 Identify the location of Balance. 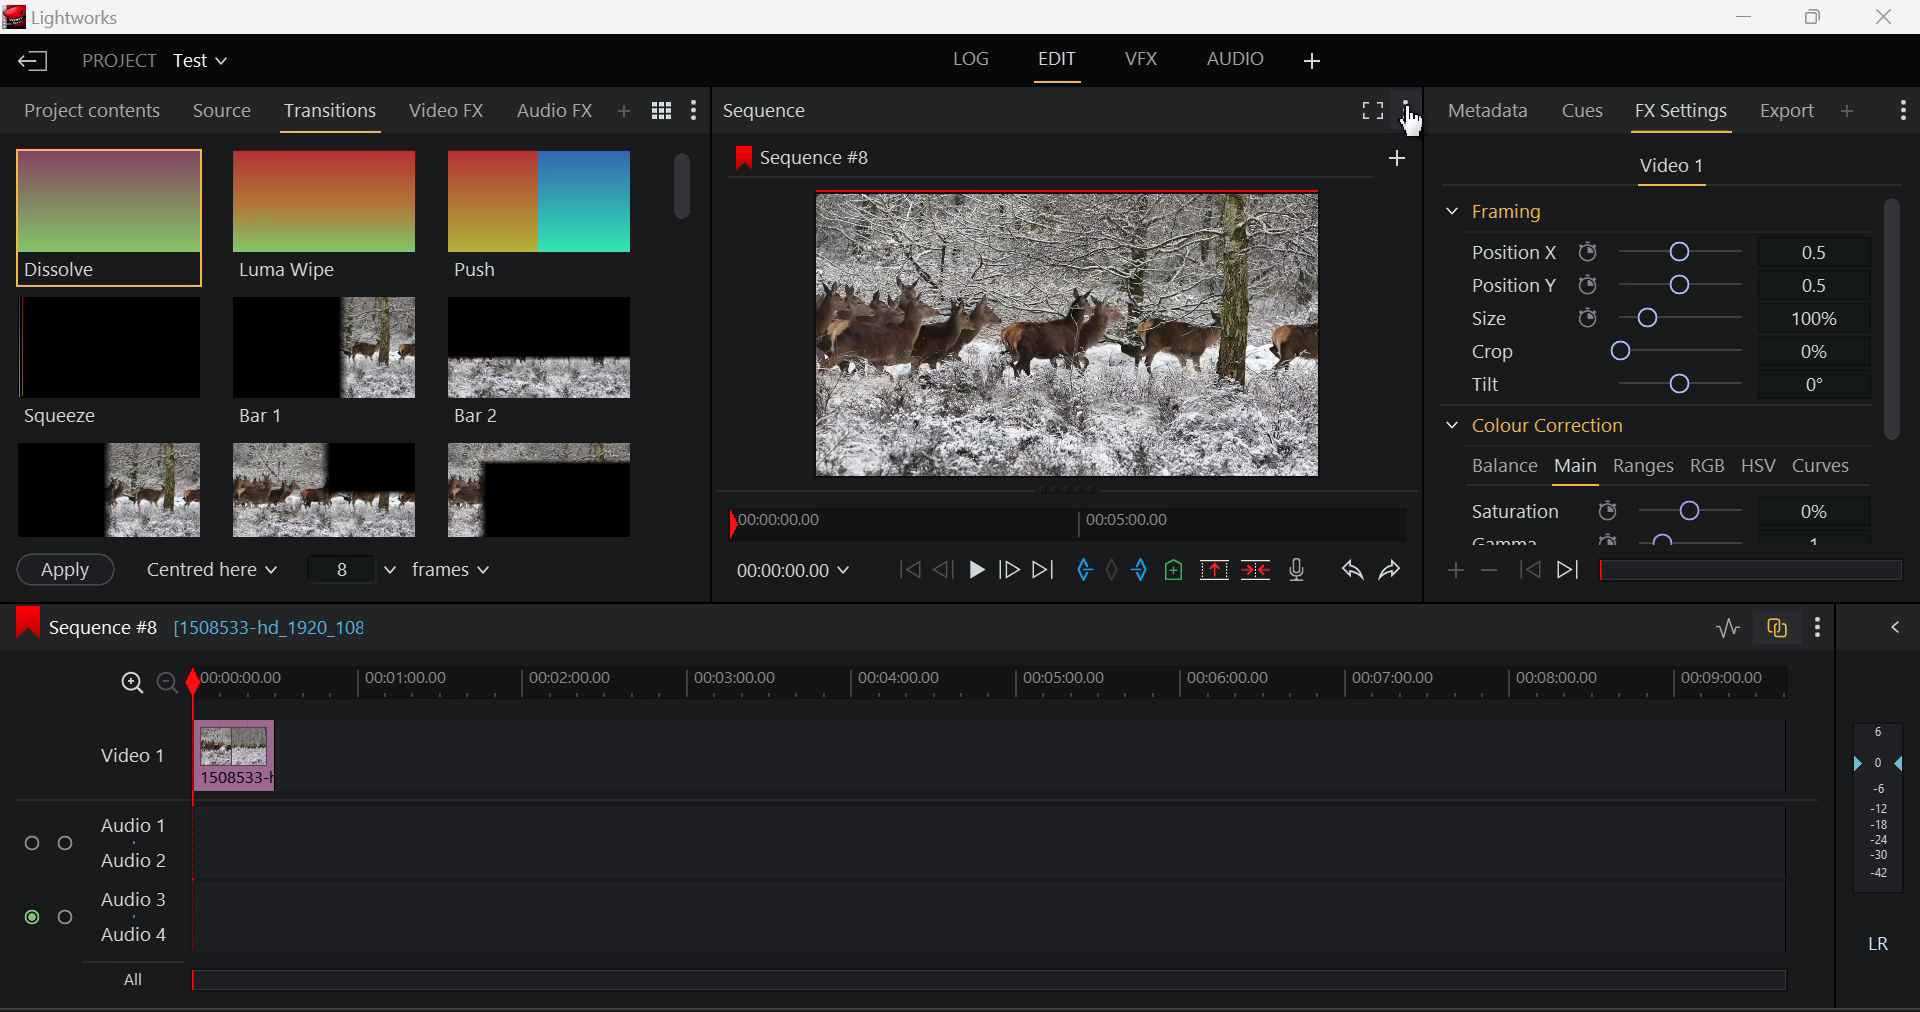
(1506, 466).